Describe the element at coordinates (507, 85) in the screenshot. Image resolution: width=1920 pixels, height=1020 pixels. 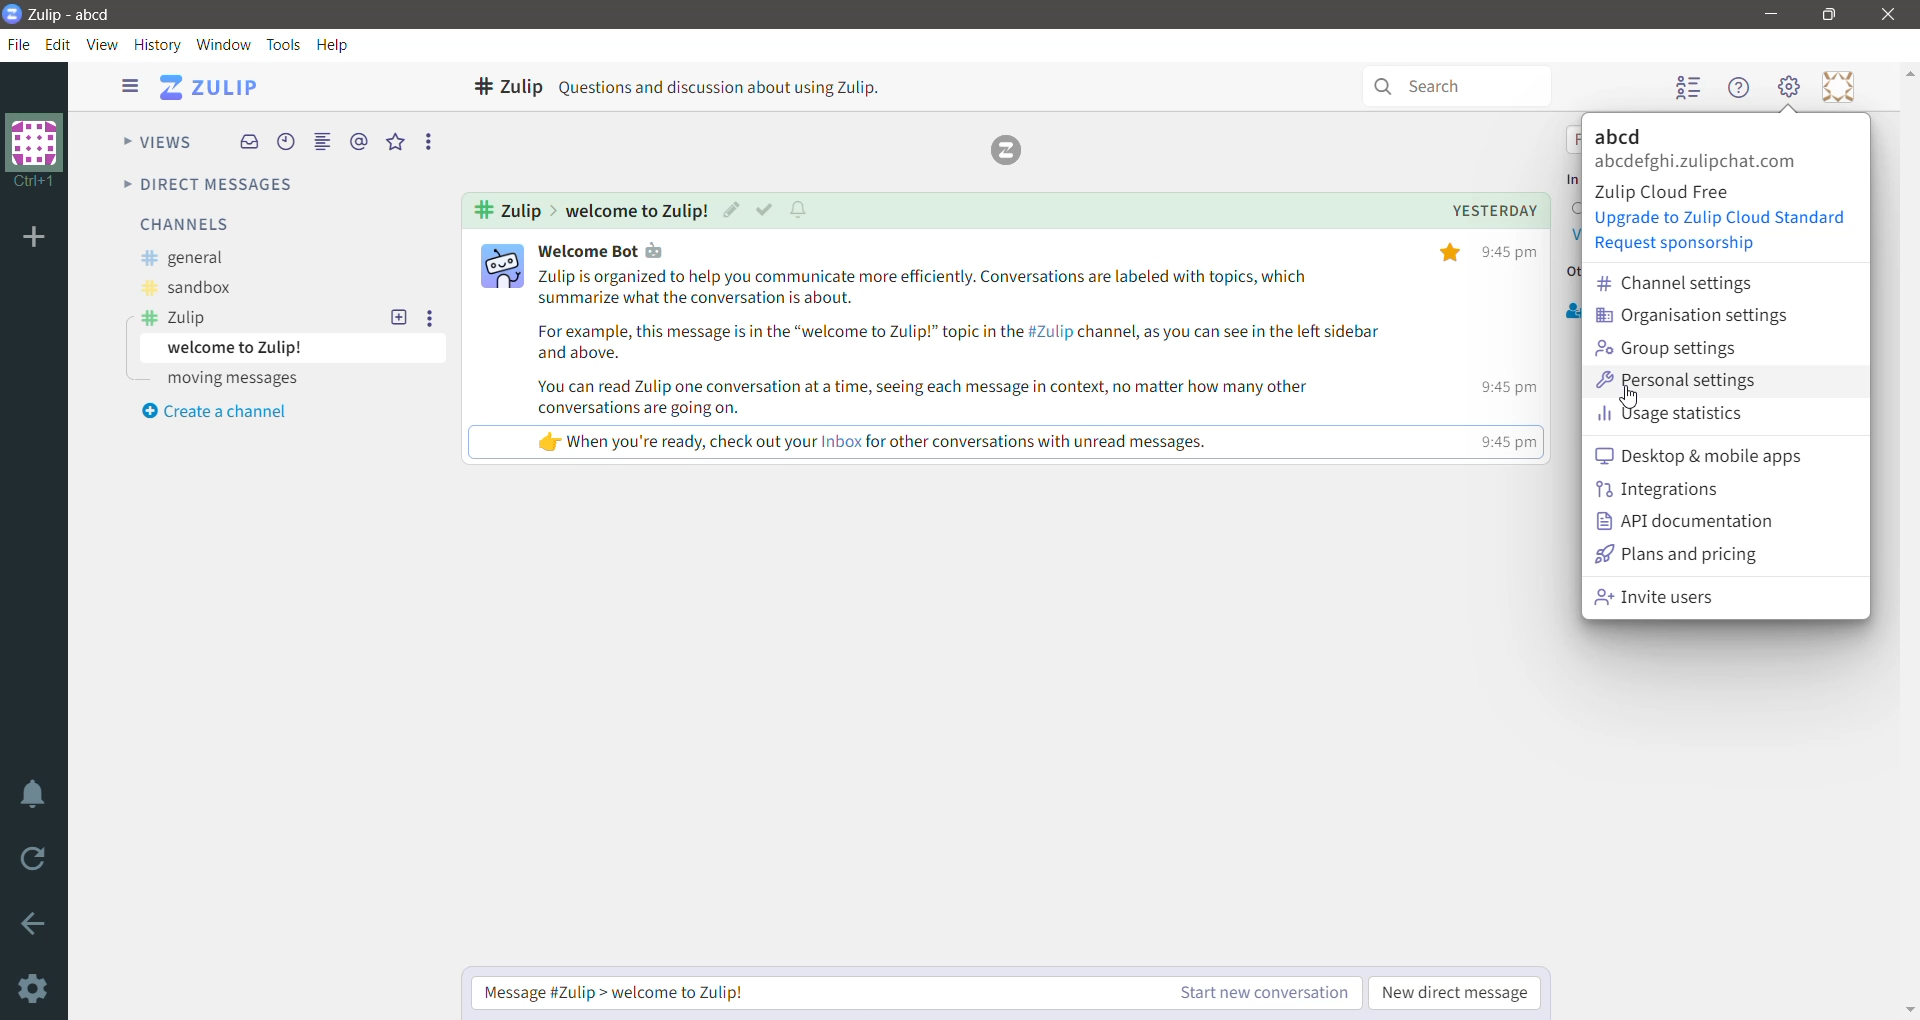
I see `Selected channel - Zulip` at that location.